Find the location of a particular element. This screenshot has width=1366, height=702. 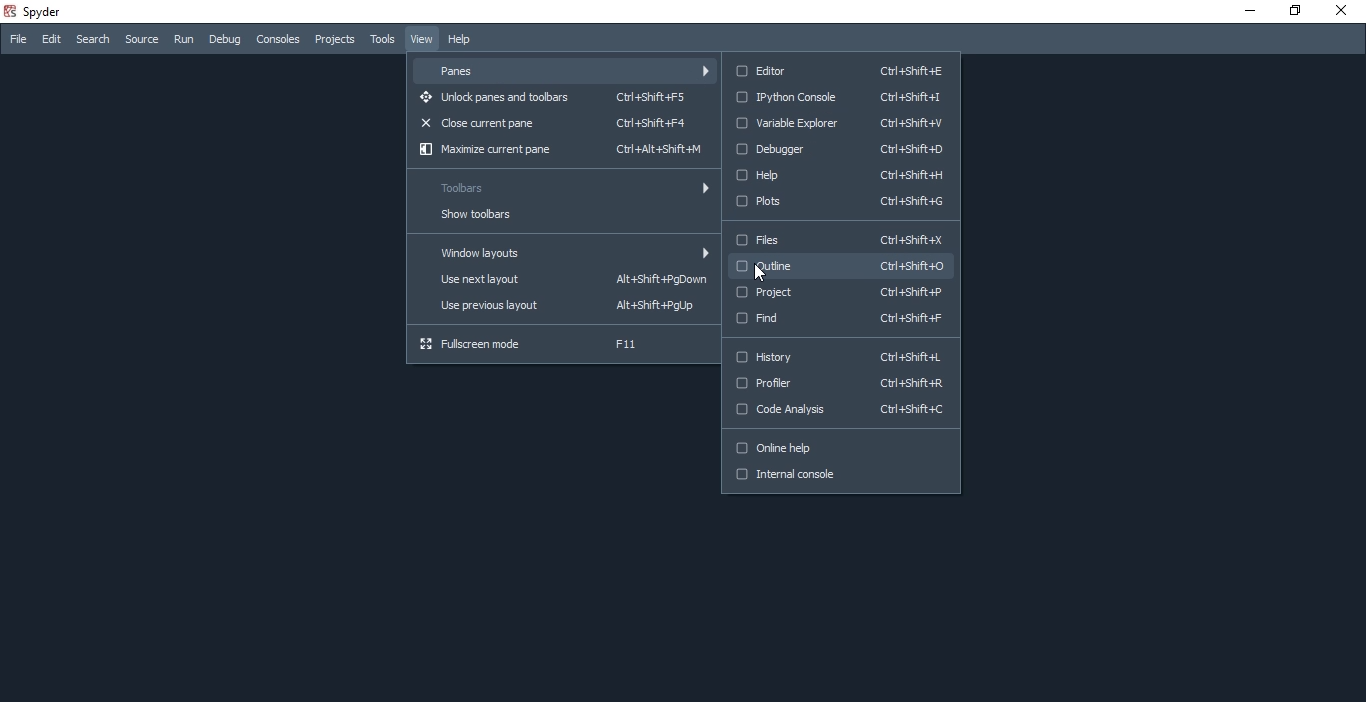

Debug is located at coordinates (224, 40).